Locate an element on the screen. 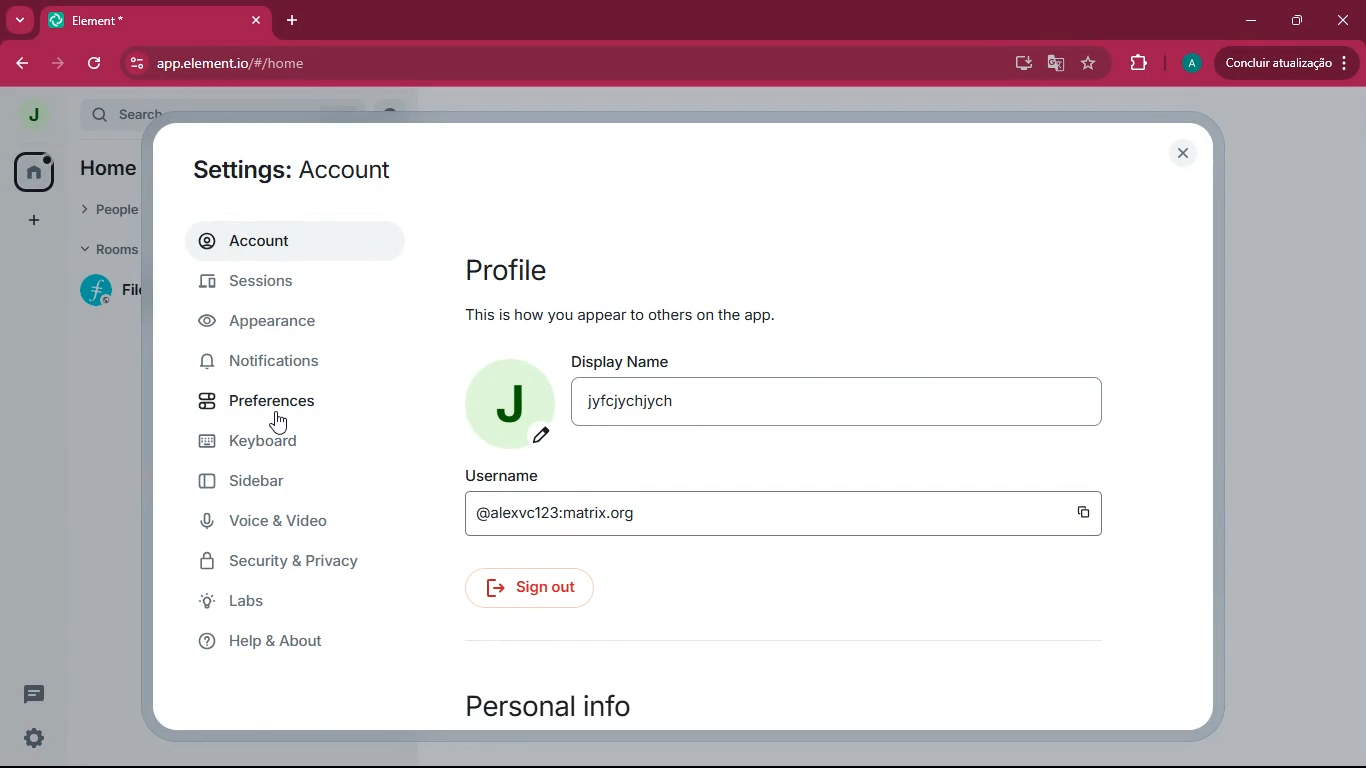 The image size is (1366, 768). Settings is located at coordinates (37, 741).